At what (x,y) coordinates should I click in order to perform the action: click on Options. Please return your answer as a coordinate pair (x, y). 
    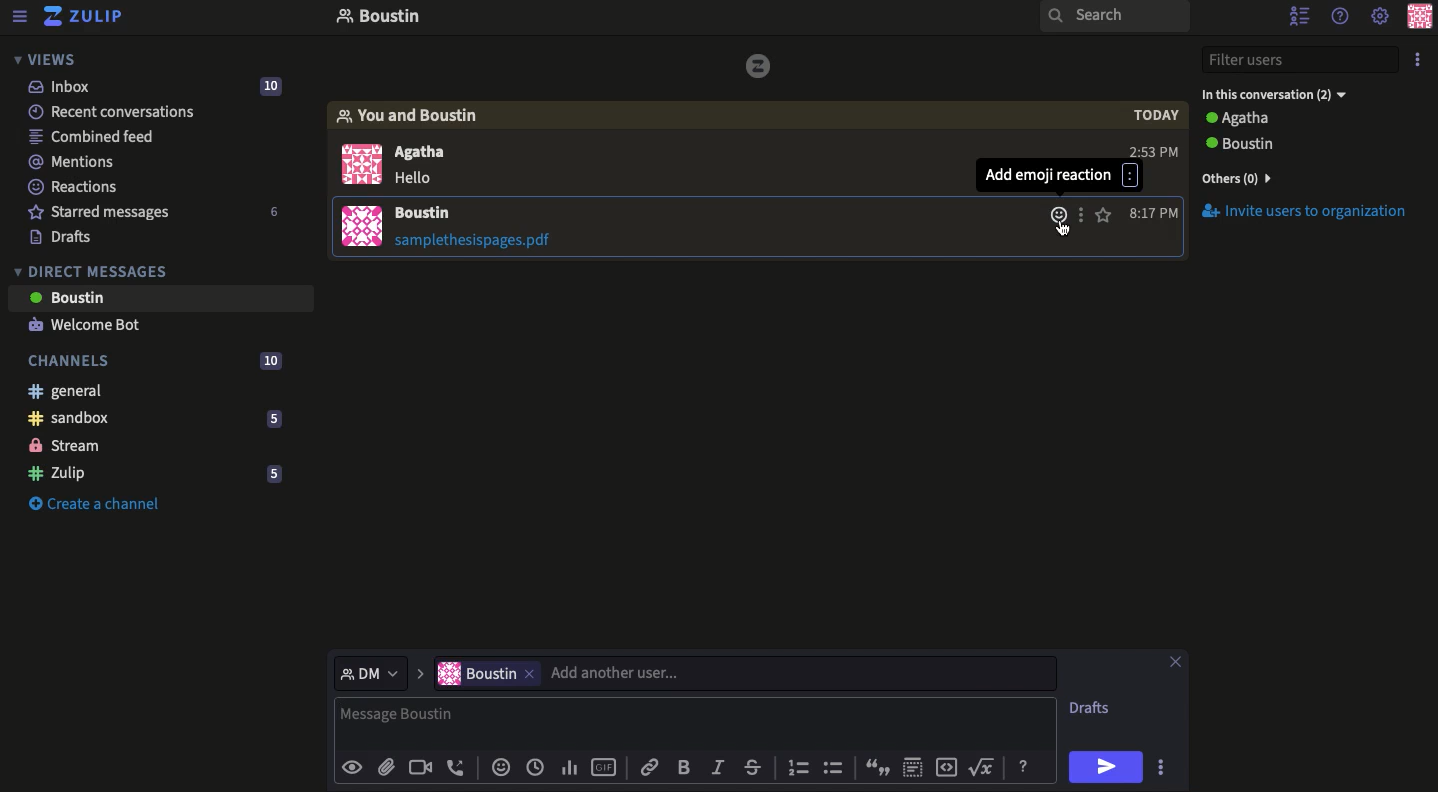
    Looking at the image, I should click on (1420, 60).